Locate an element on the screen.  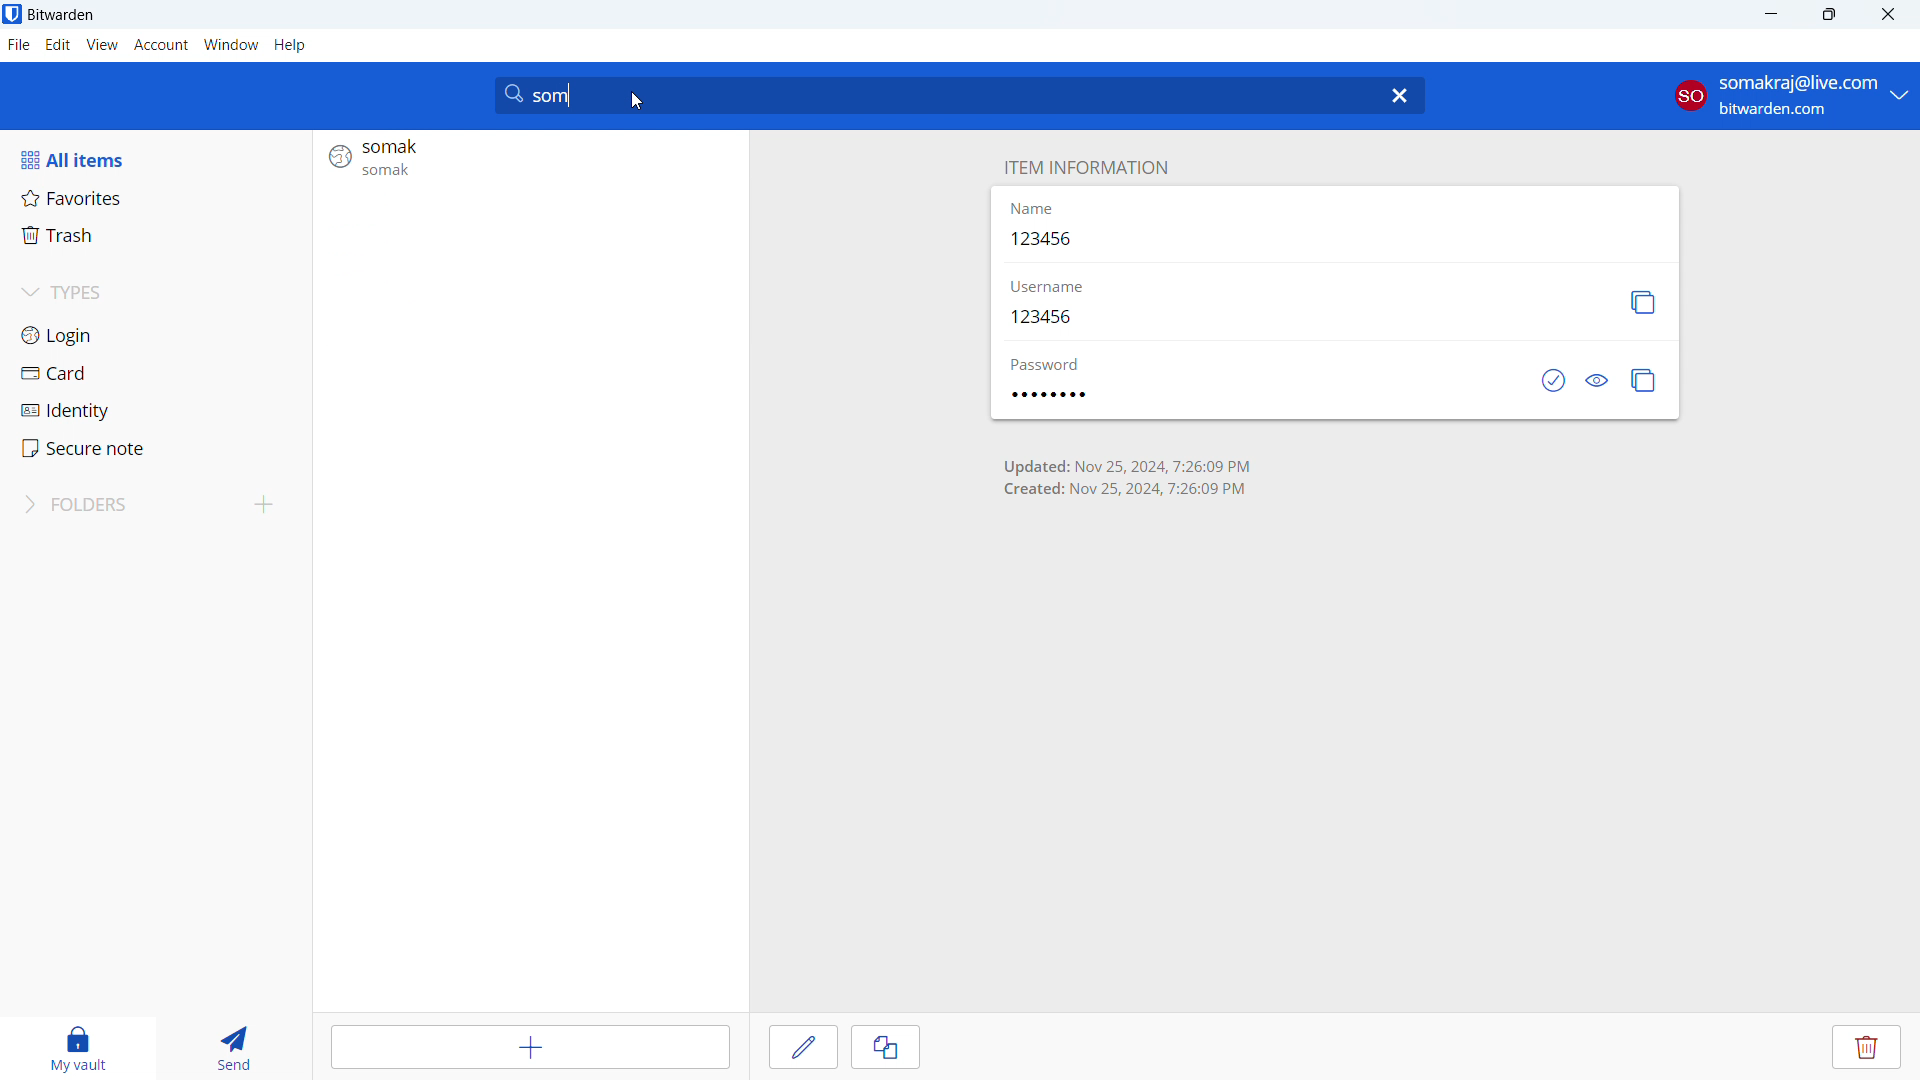
check if password has been exposed is located at coordinates (1556, 381).